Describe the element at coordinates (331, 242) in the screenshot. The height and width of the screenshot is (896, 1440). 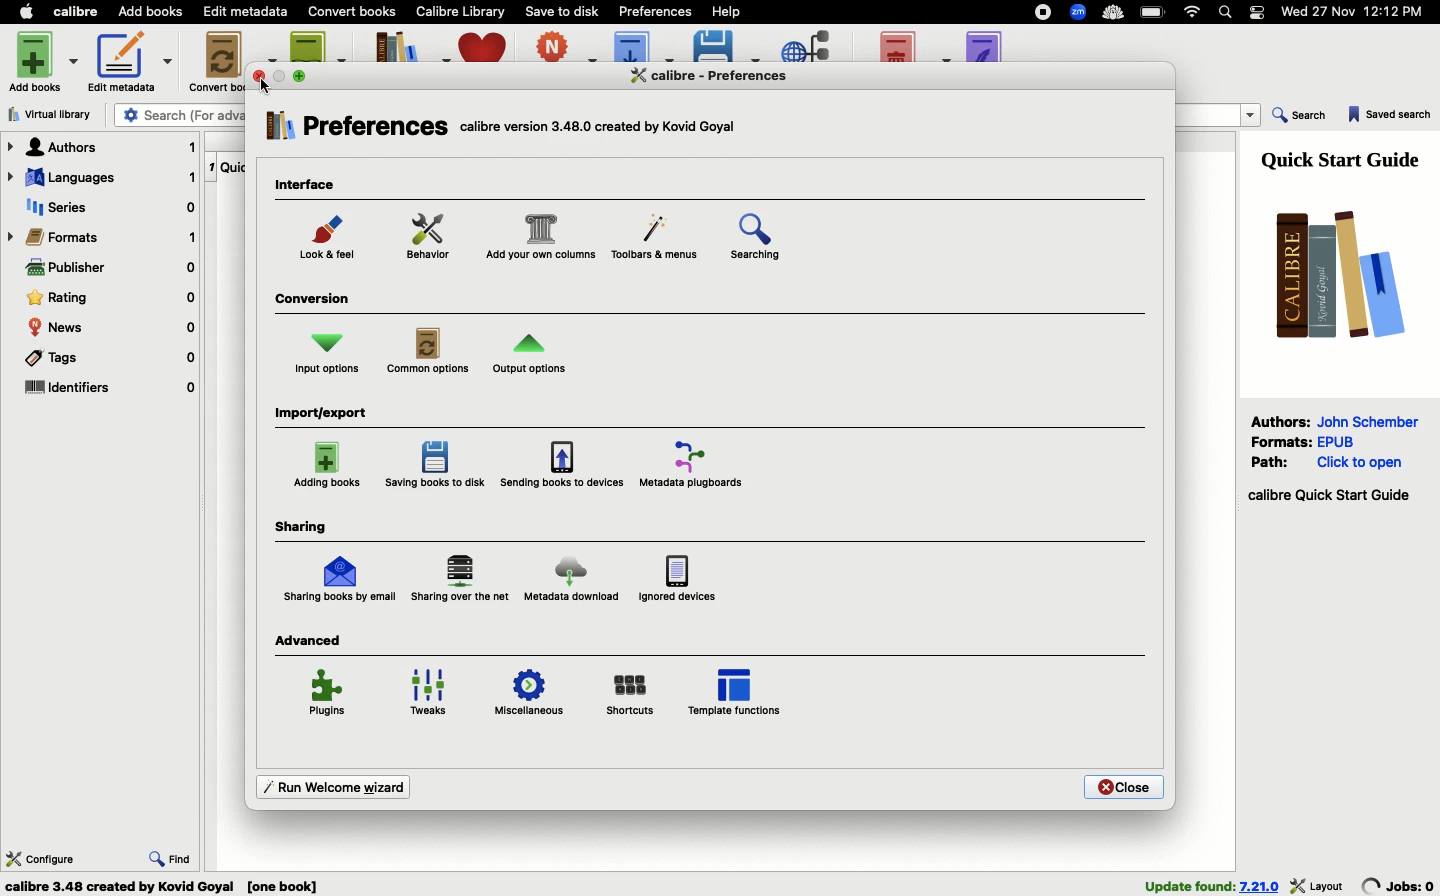
I see `Look and feel` at that location.